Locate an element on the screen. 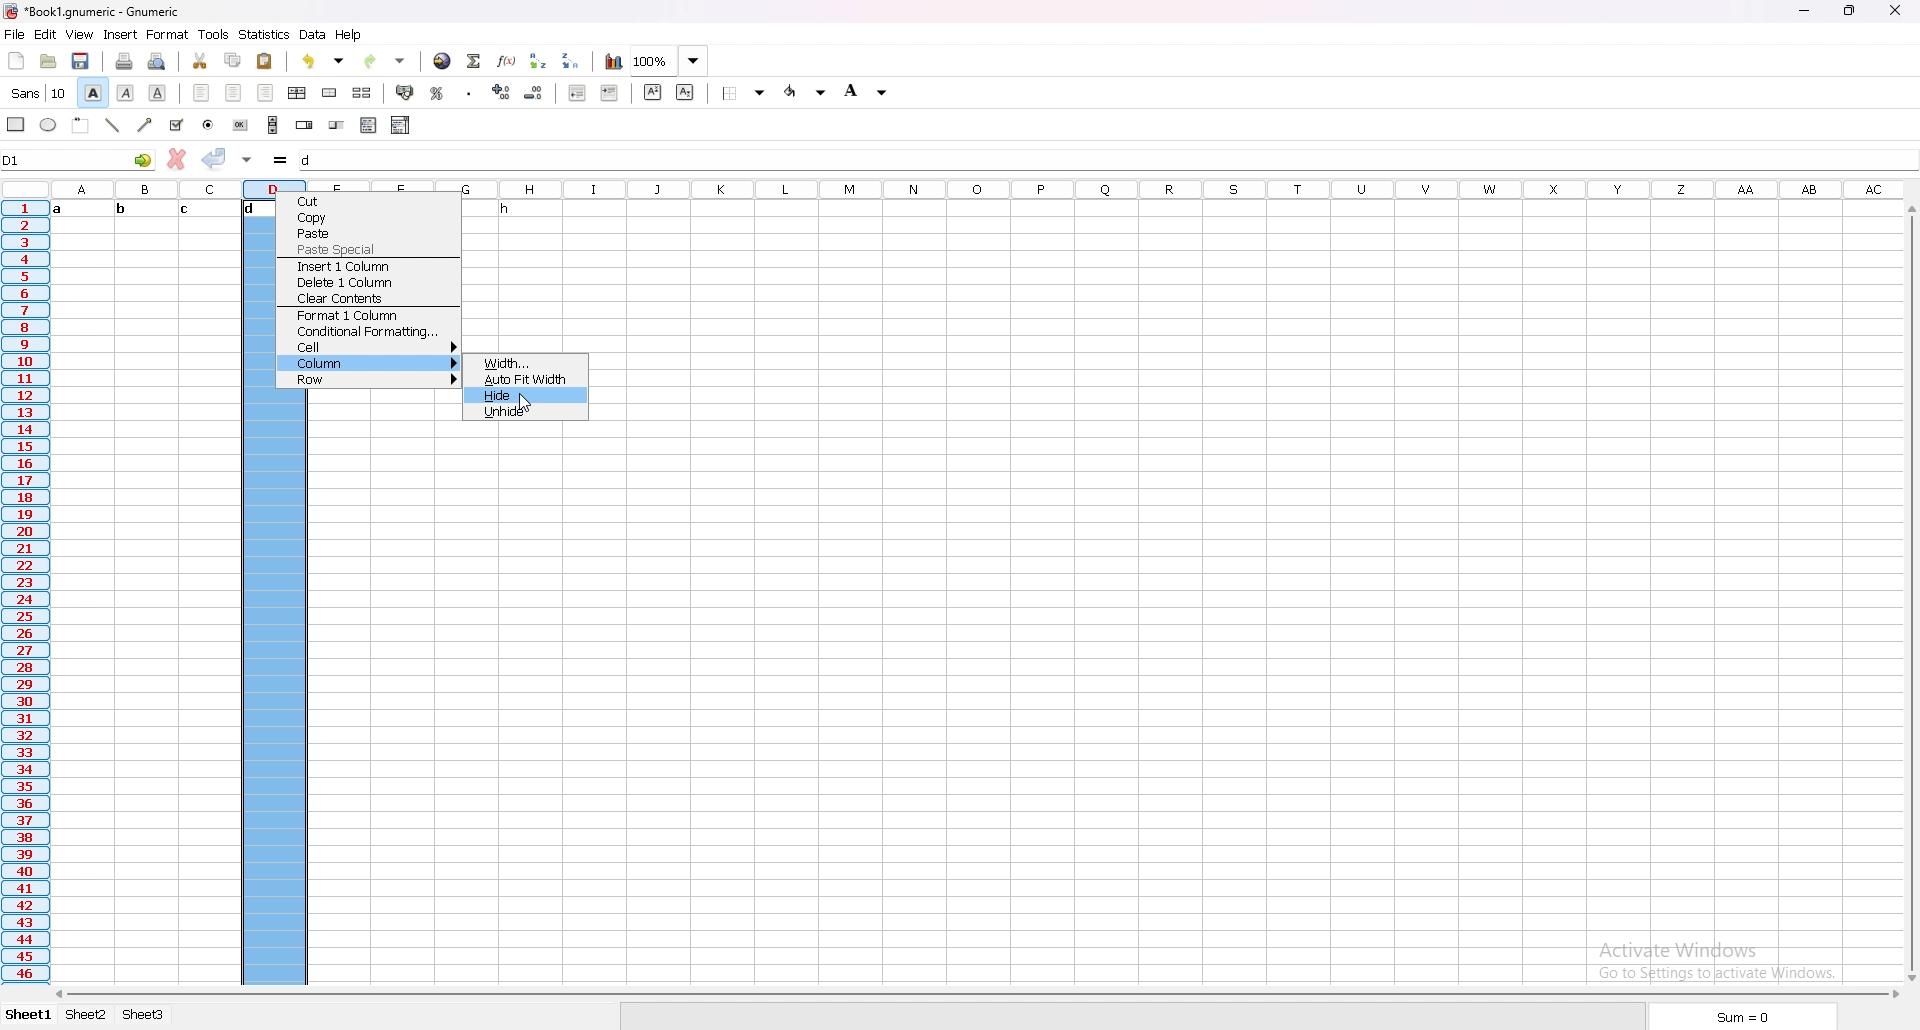 Image resolution: width=1920 pixels, height=1030 pixels. scroll bar is located at coordinates (975, 995).